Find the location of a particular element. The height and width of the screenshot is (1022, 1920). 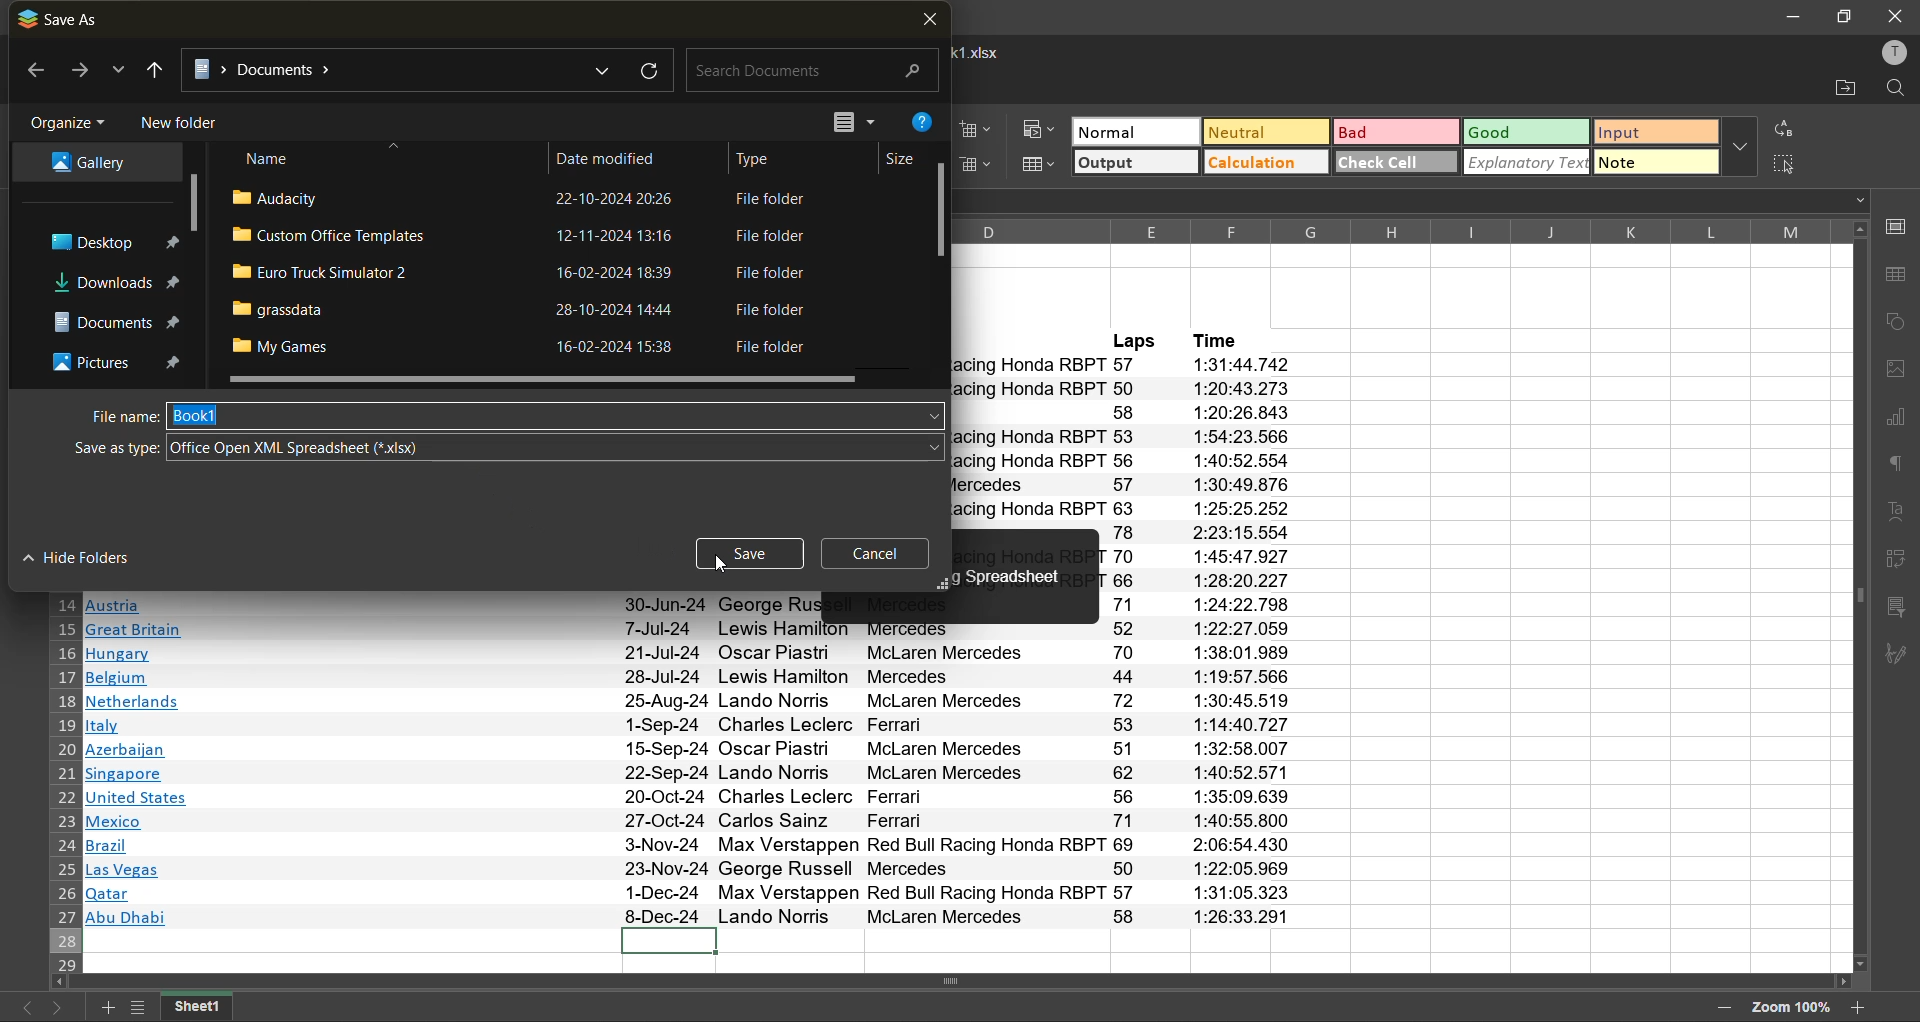

output is located at coordinates (1135, 163).